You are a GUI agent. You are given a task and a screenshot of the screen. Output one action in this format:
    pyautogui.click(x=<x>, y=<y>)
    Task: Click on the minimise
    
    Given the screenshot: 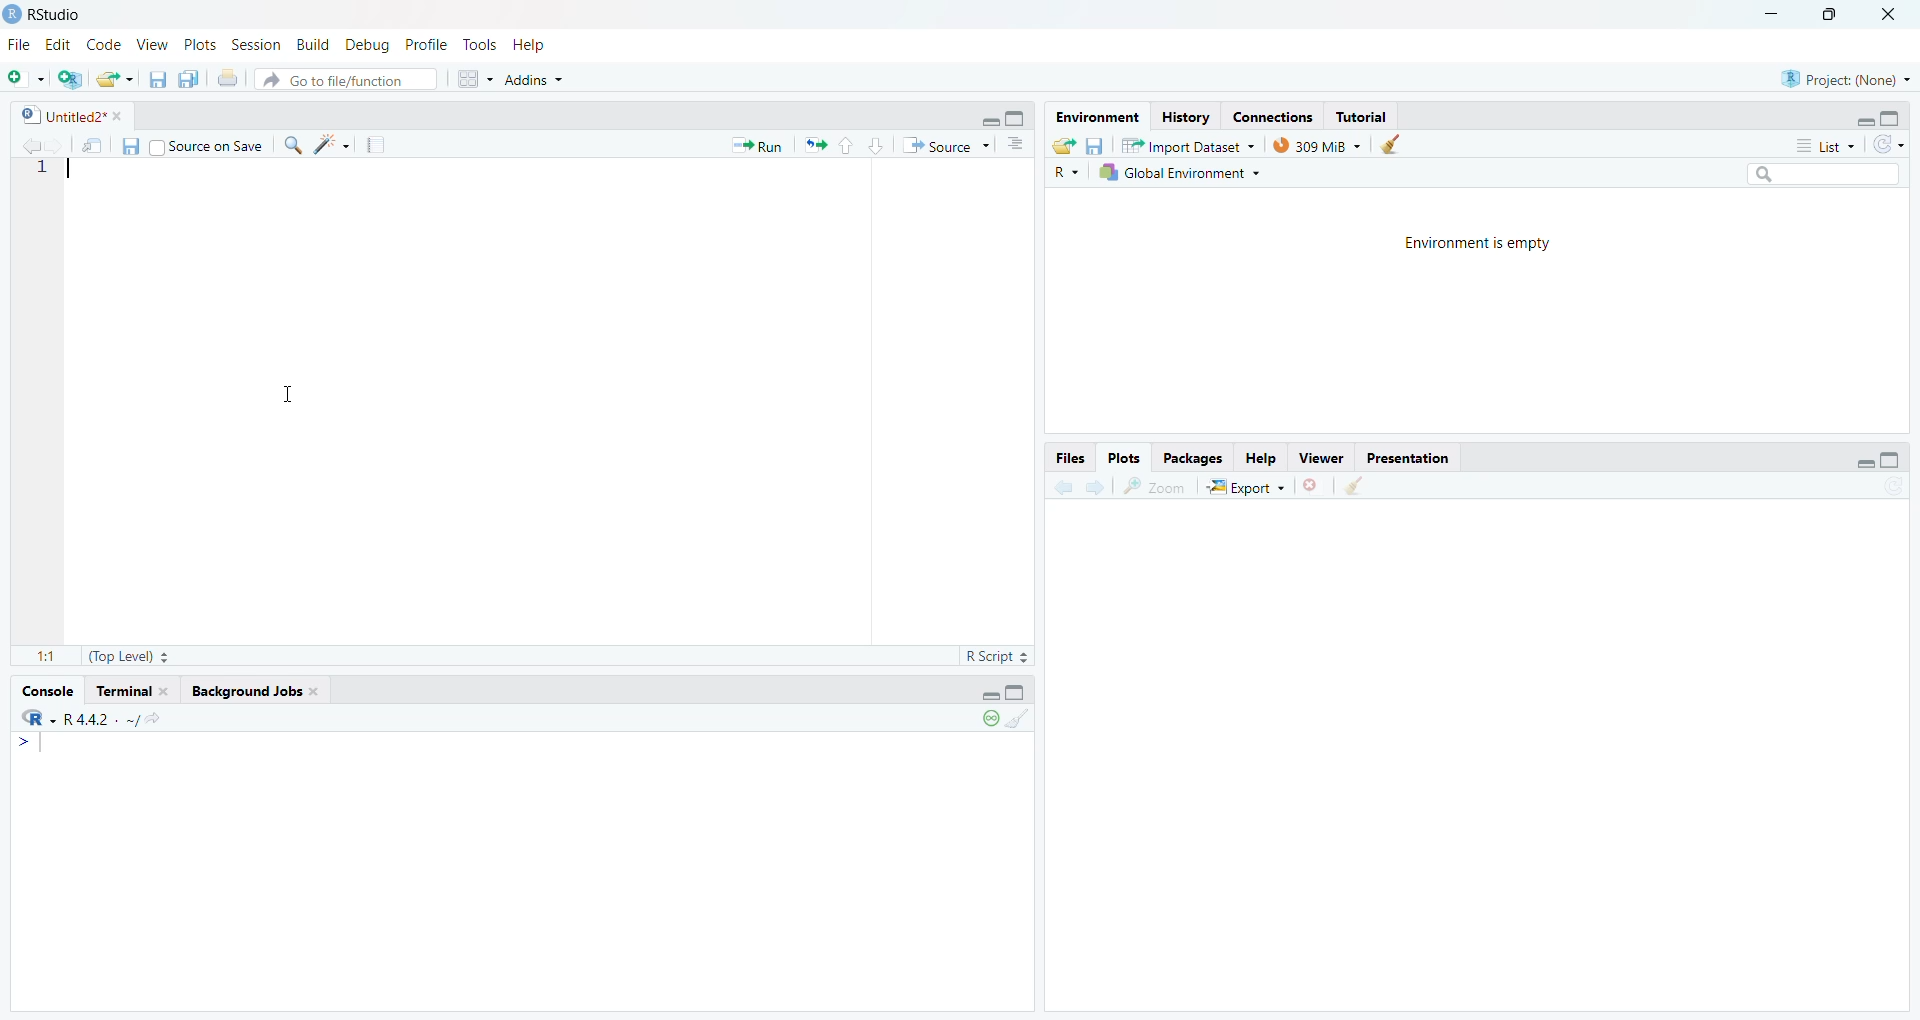 What is the action you would take?
    pyautogui.click(x=1771, y=14)
    